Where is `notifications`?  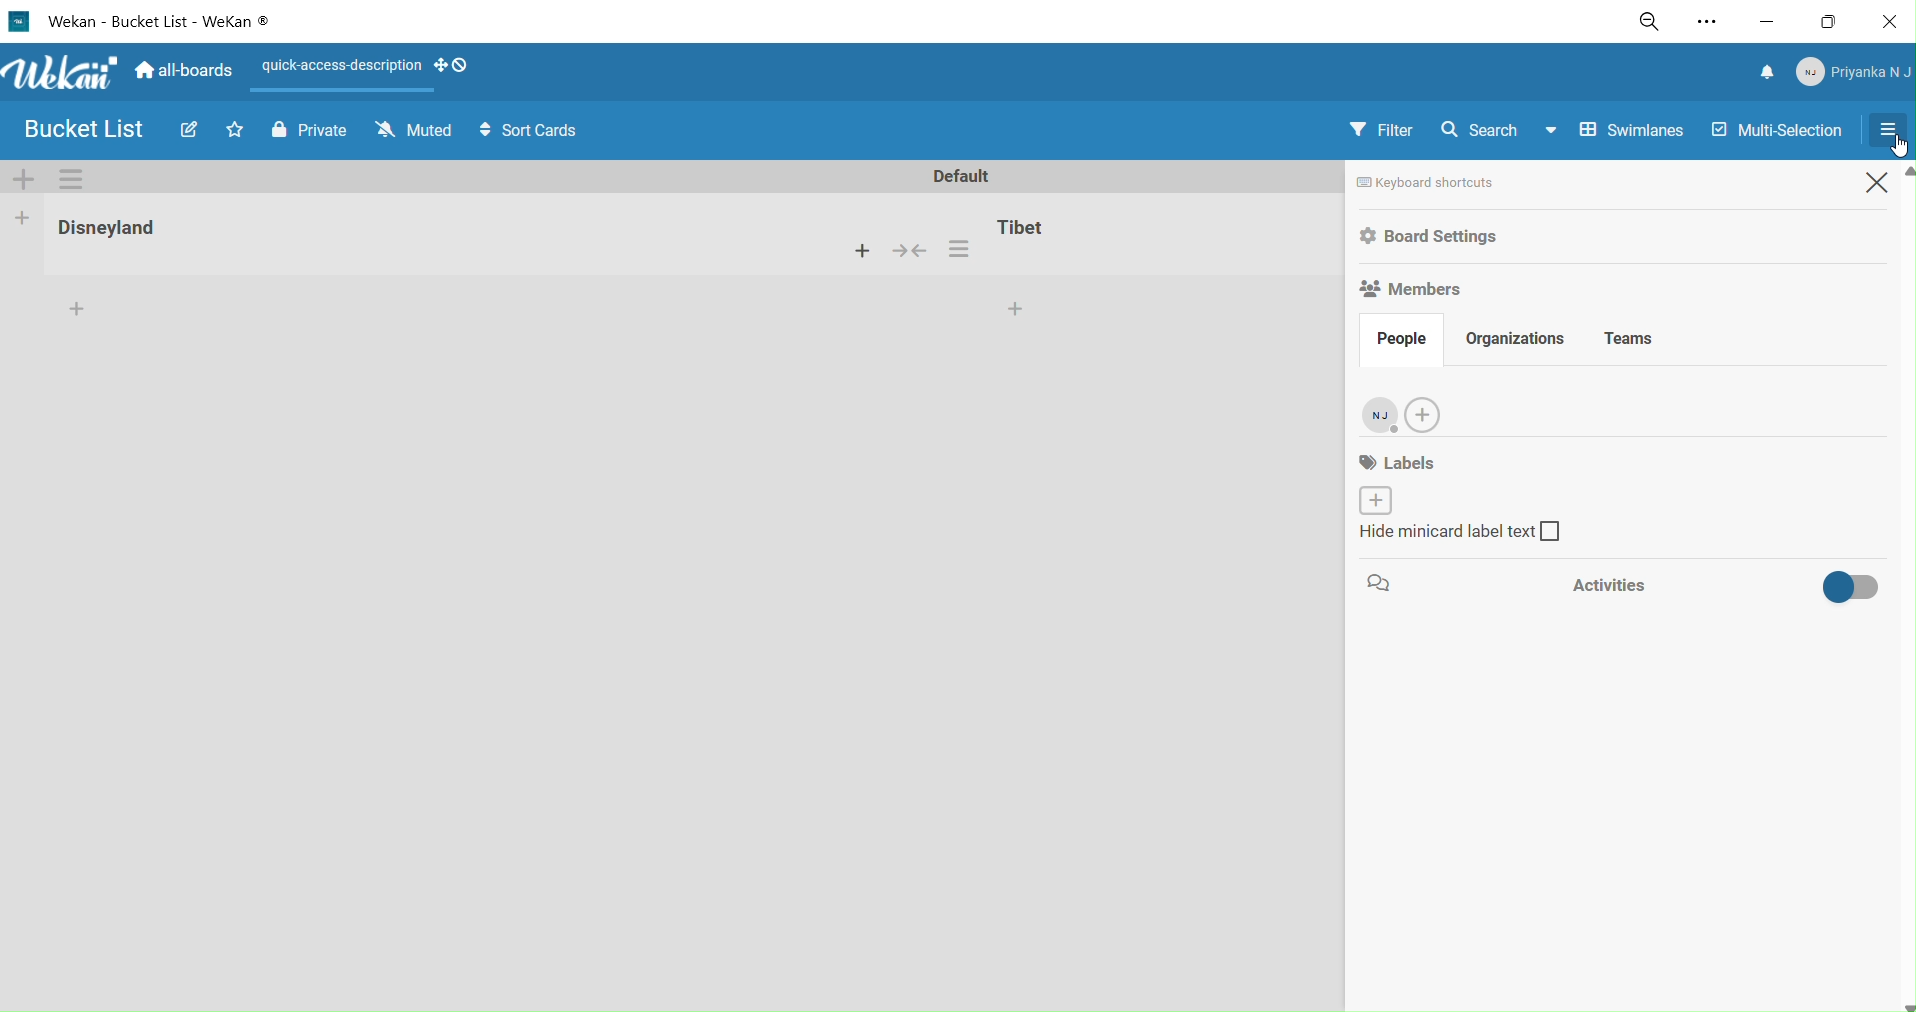 notifications is located at coordinates (1763, 73).